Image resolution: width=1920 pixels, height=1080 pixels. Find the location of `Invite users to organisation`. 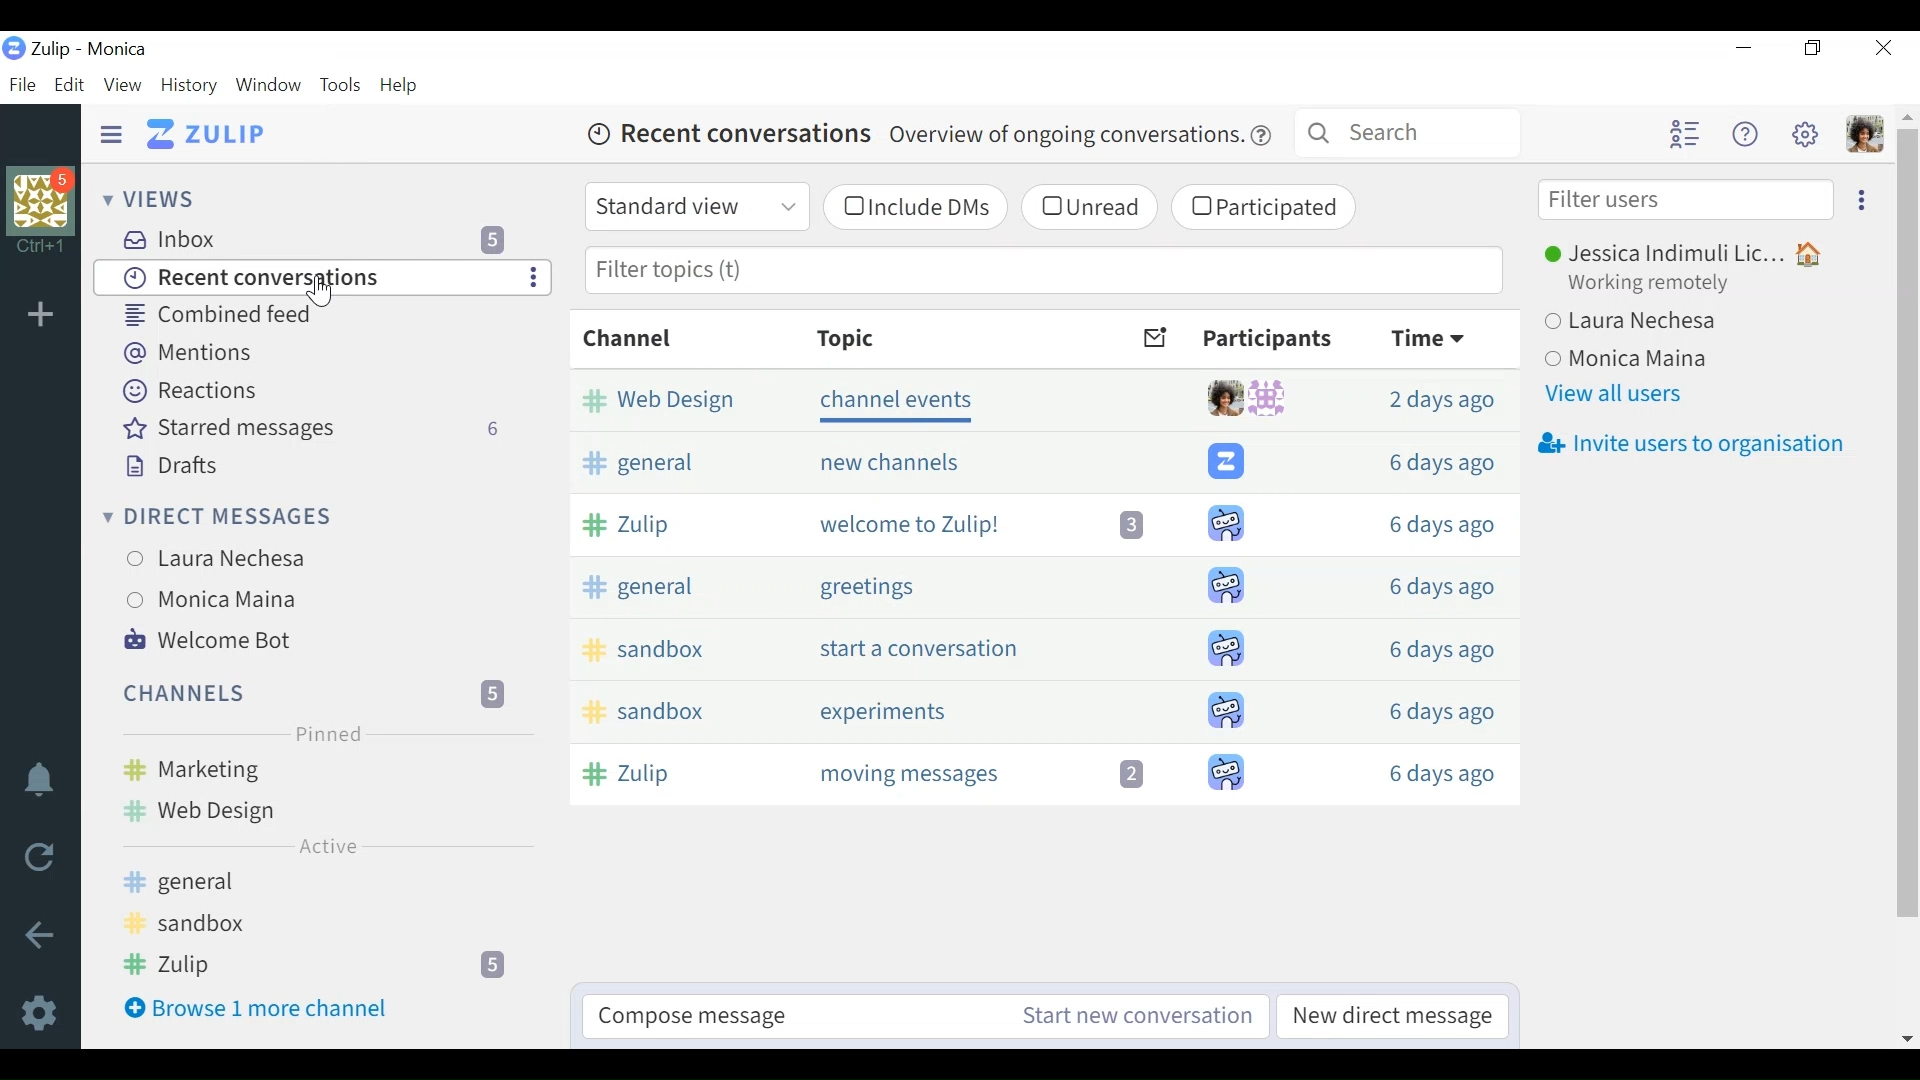

Invite users to organisation is located at coordinates (1690, 445).